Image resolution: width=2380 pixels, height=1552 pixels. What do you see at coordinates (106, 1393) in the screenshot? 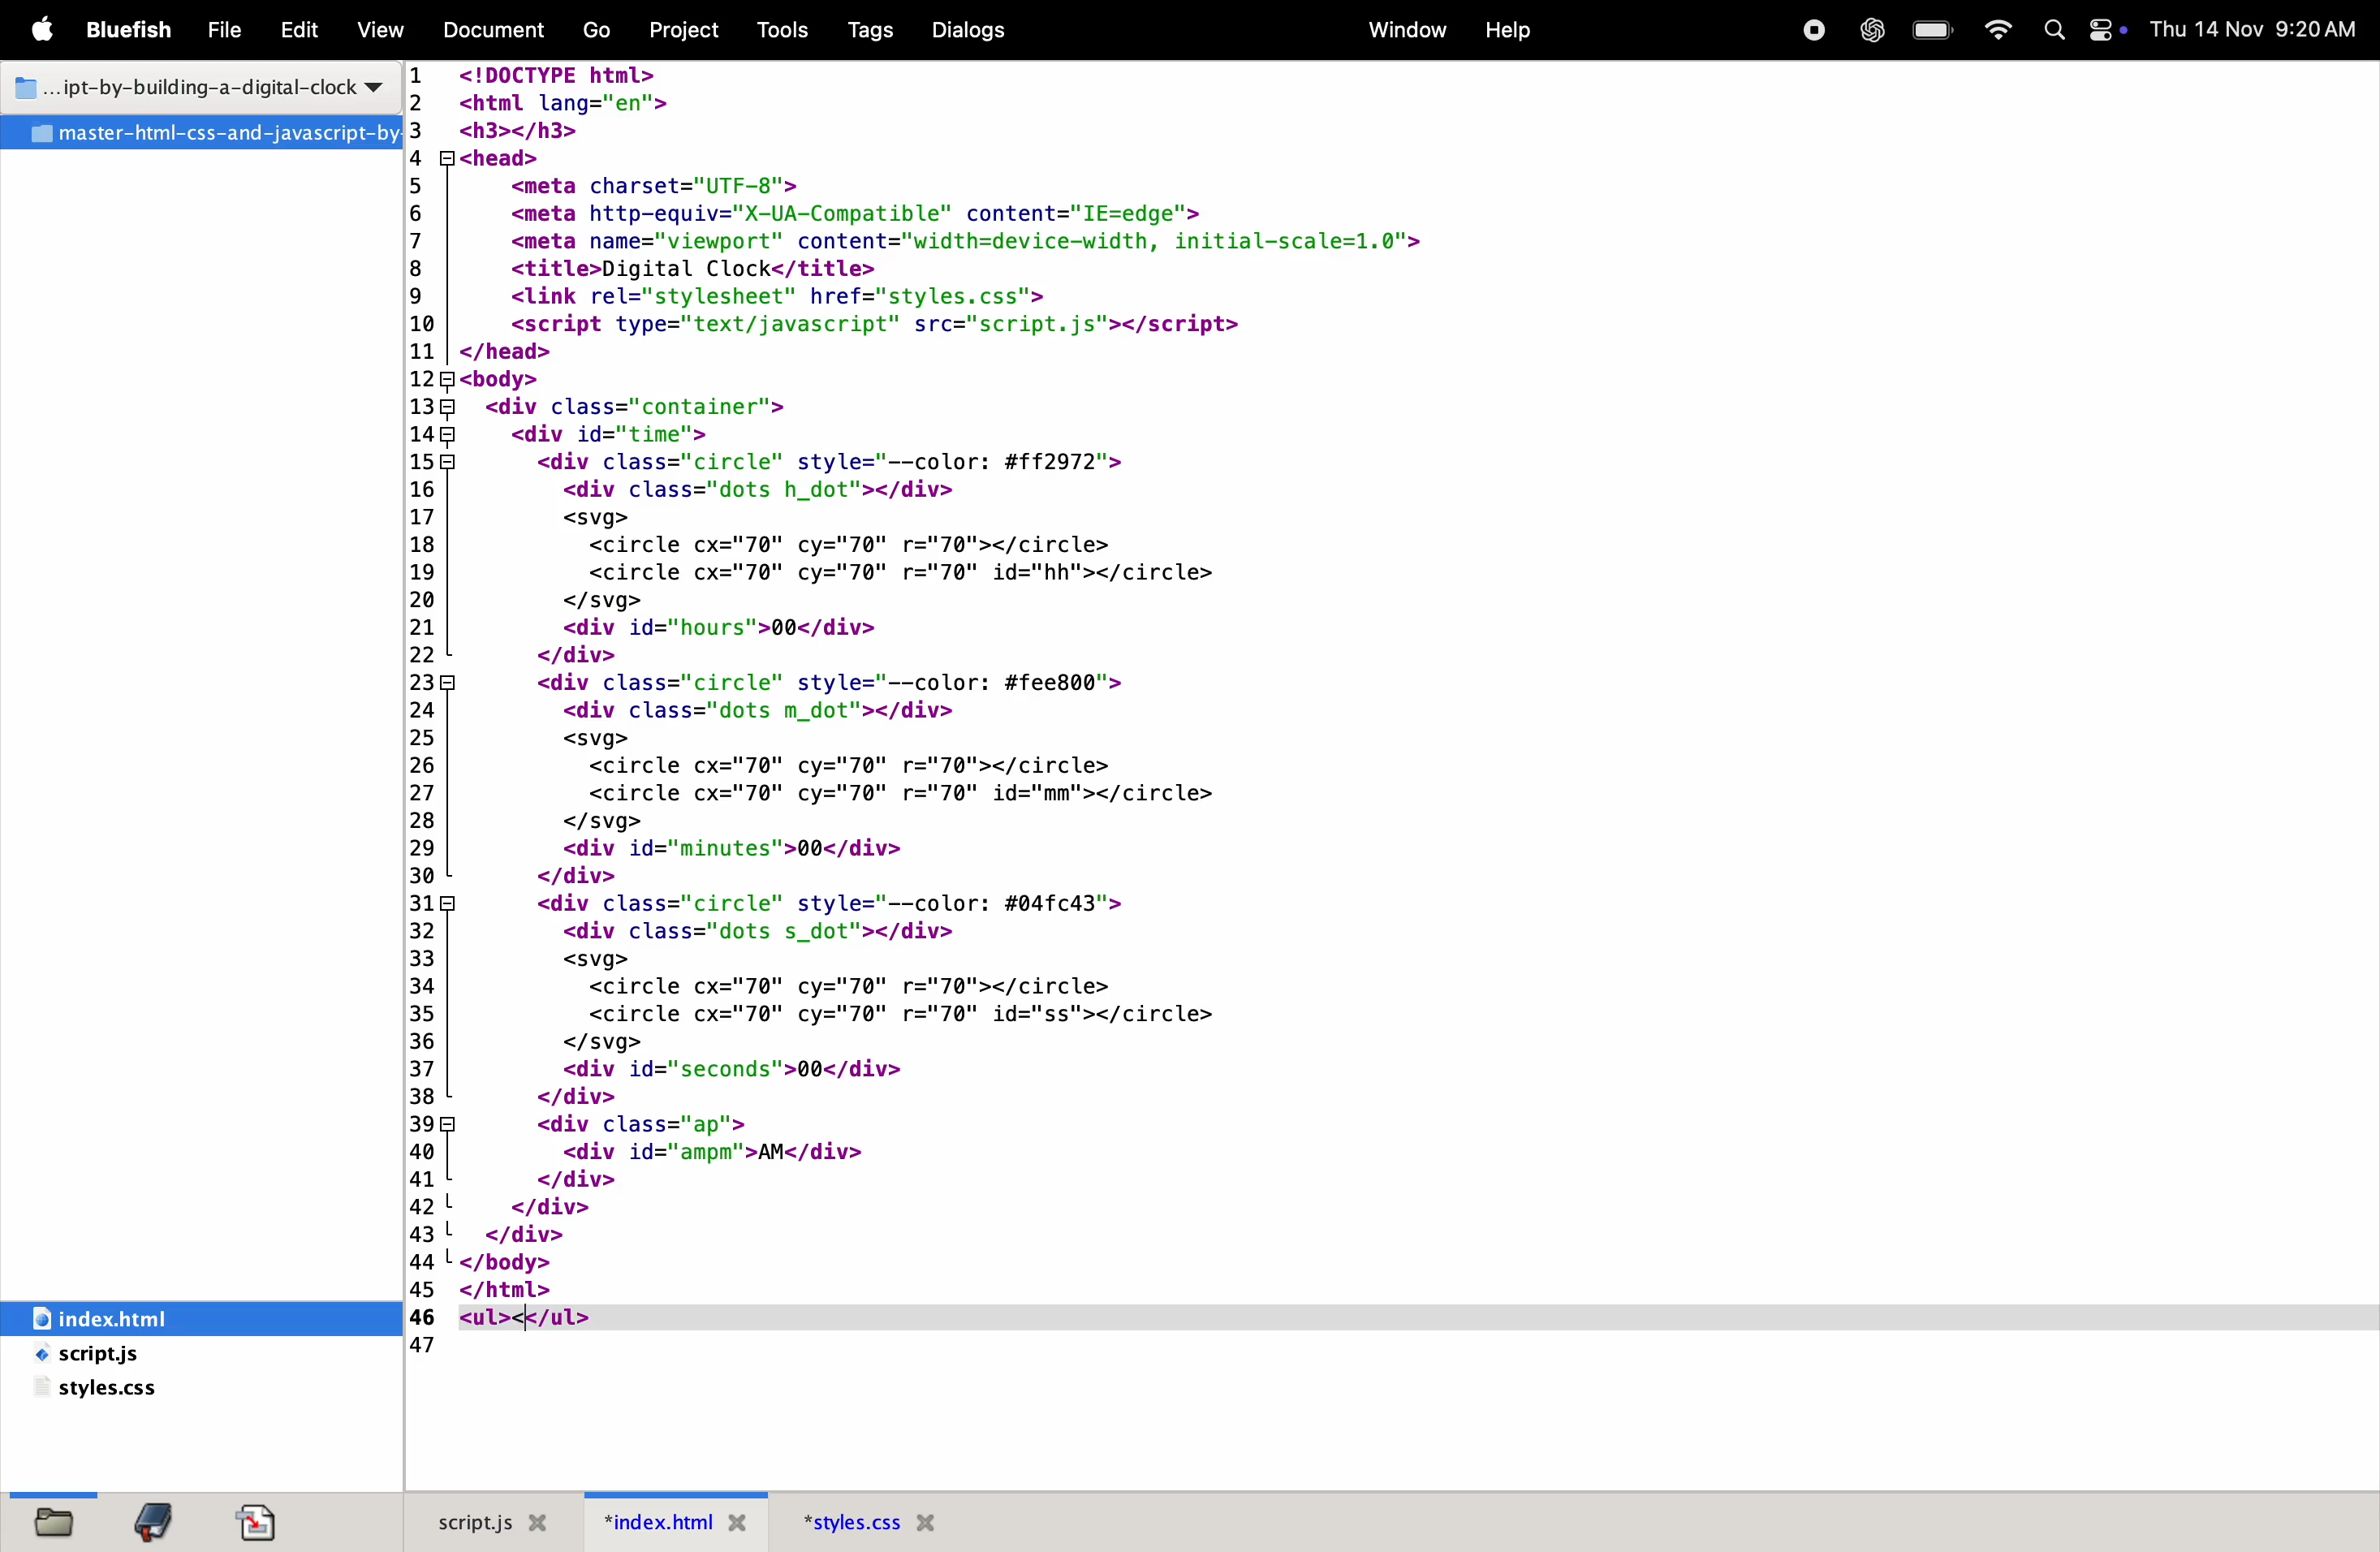
I see `style.css` at bounding box center [106, 1393].